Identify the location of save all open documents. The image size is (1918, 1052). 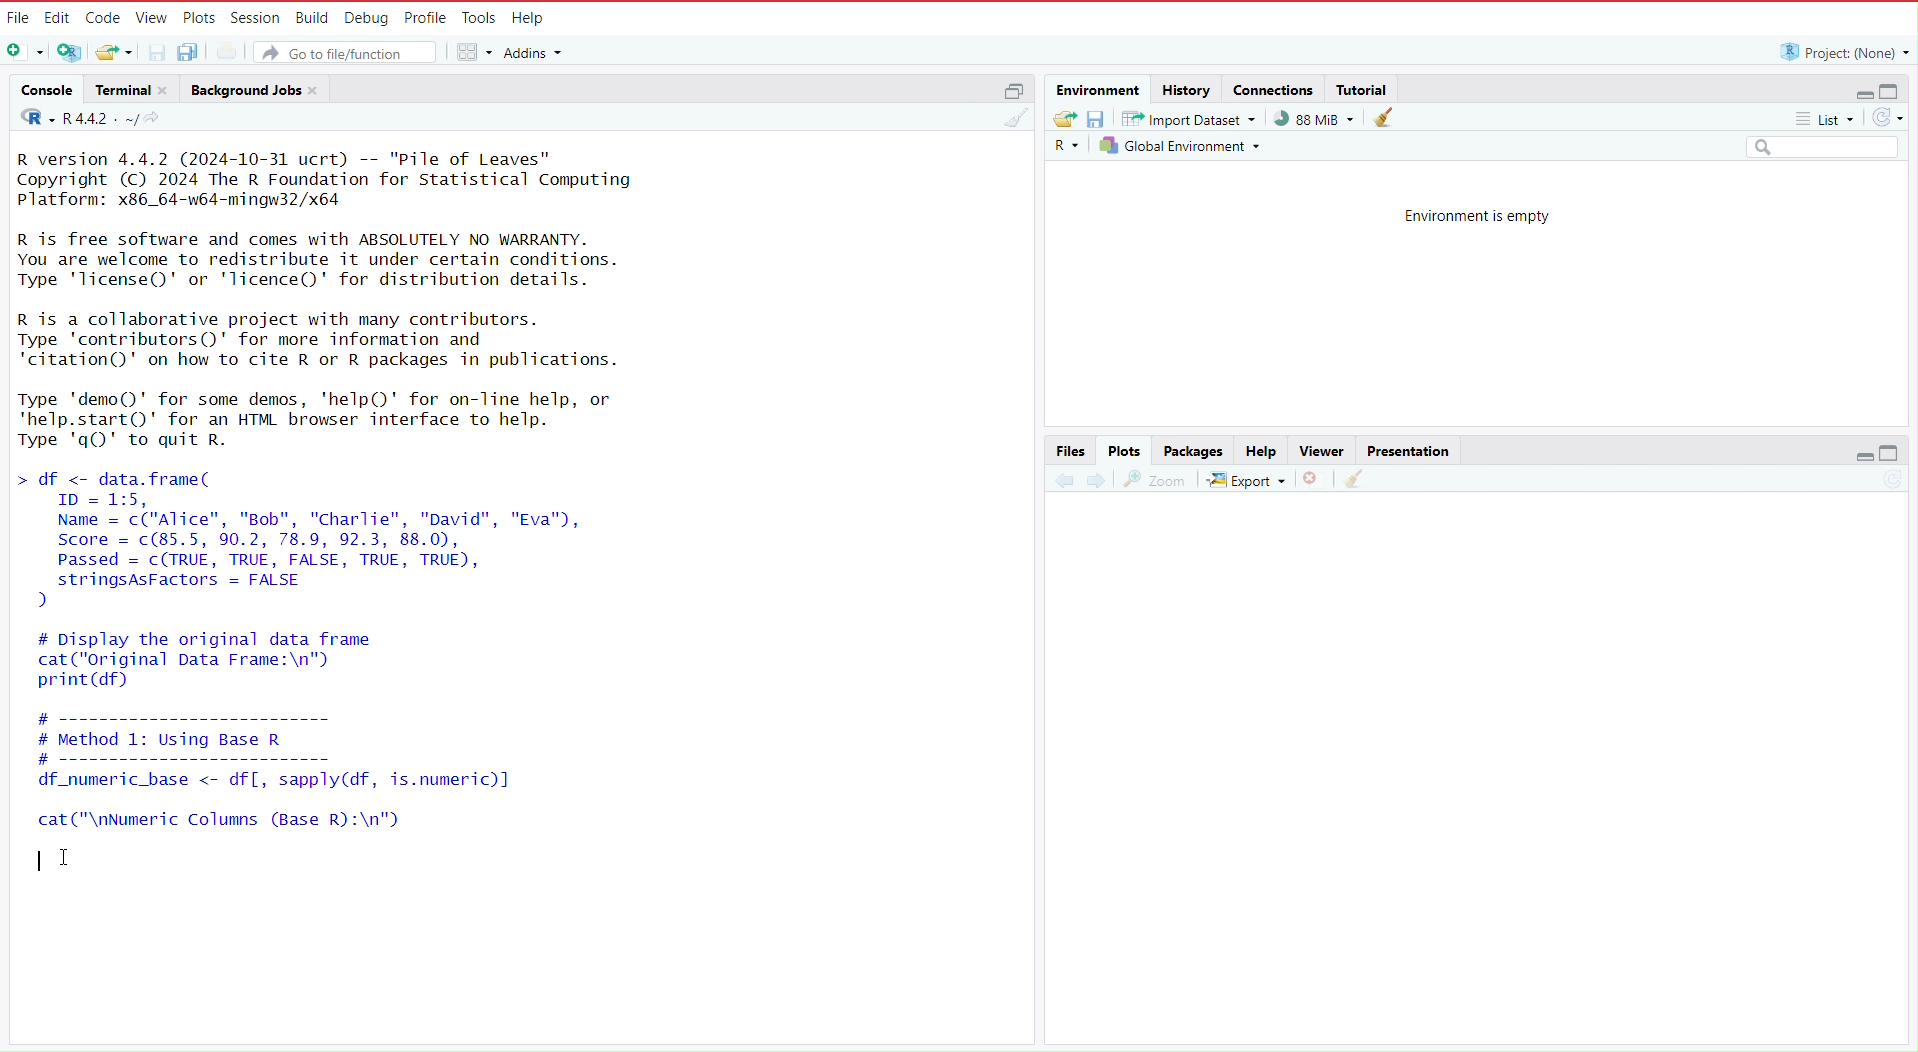
(190, 52).